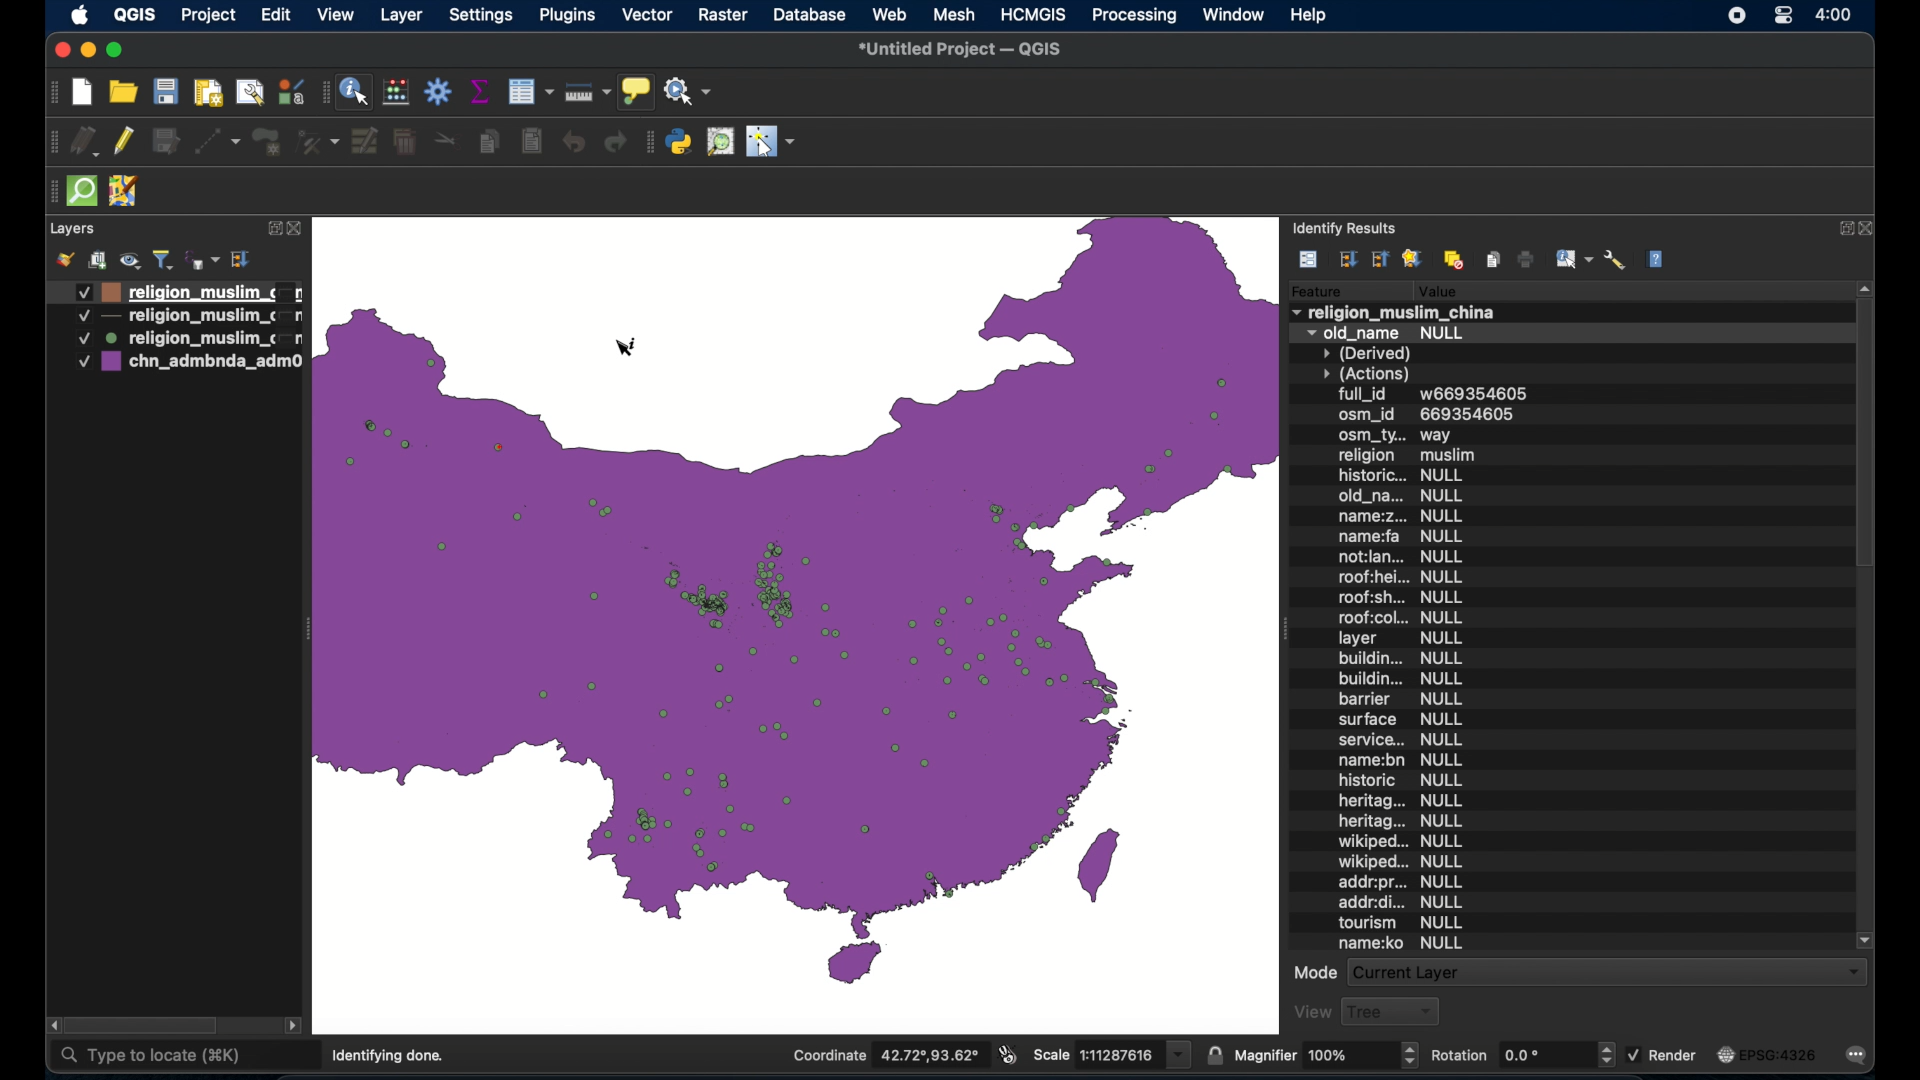  What do you see at coordinates (690, 91) in the screenshot?
I see `no action selected` at bounding box center [690, 91].